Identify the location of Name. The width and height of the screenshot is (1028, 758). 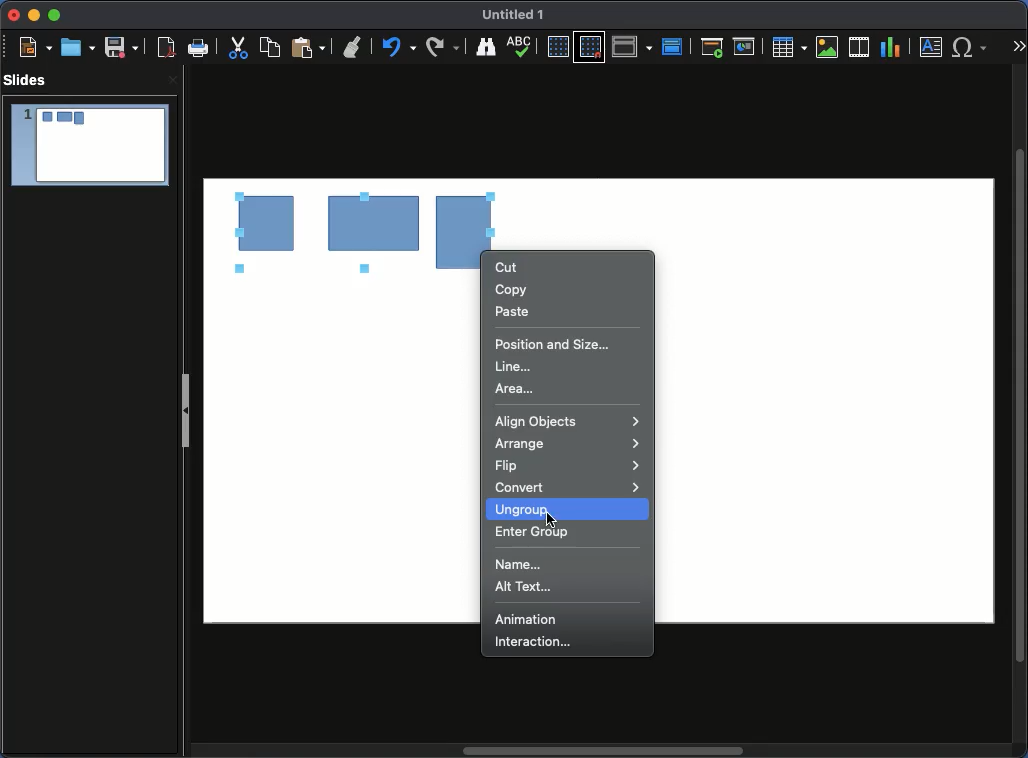
(526, 564).